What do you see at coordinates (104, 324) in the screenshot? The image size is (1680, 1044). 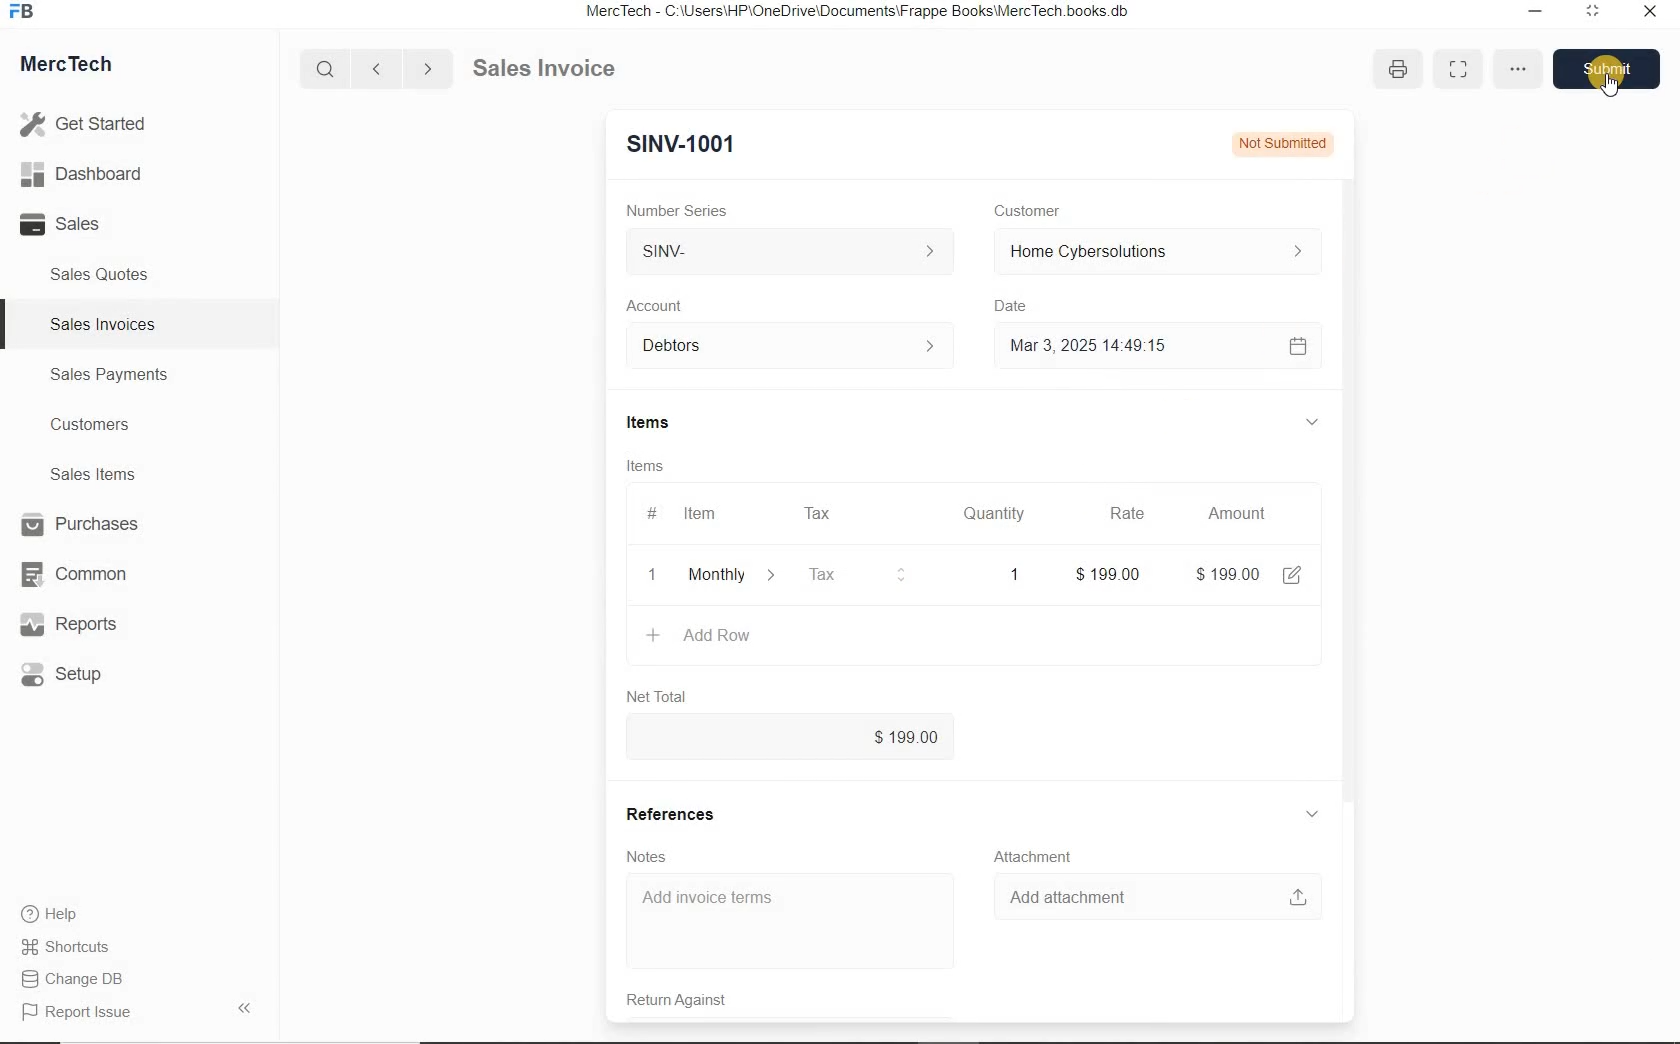 I see `Sales Invoices` at bounding box center [104, 324].